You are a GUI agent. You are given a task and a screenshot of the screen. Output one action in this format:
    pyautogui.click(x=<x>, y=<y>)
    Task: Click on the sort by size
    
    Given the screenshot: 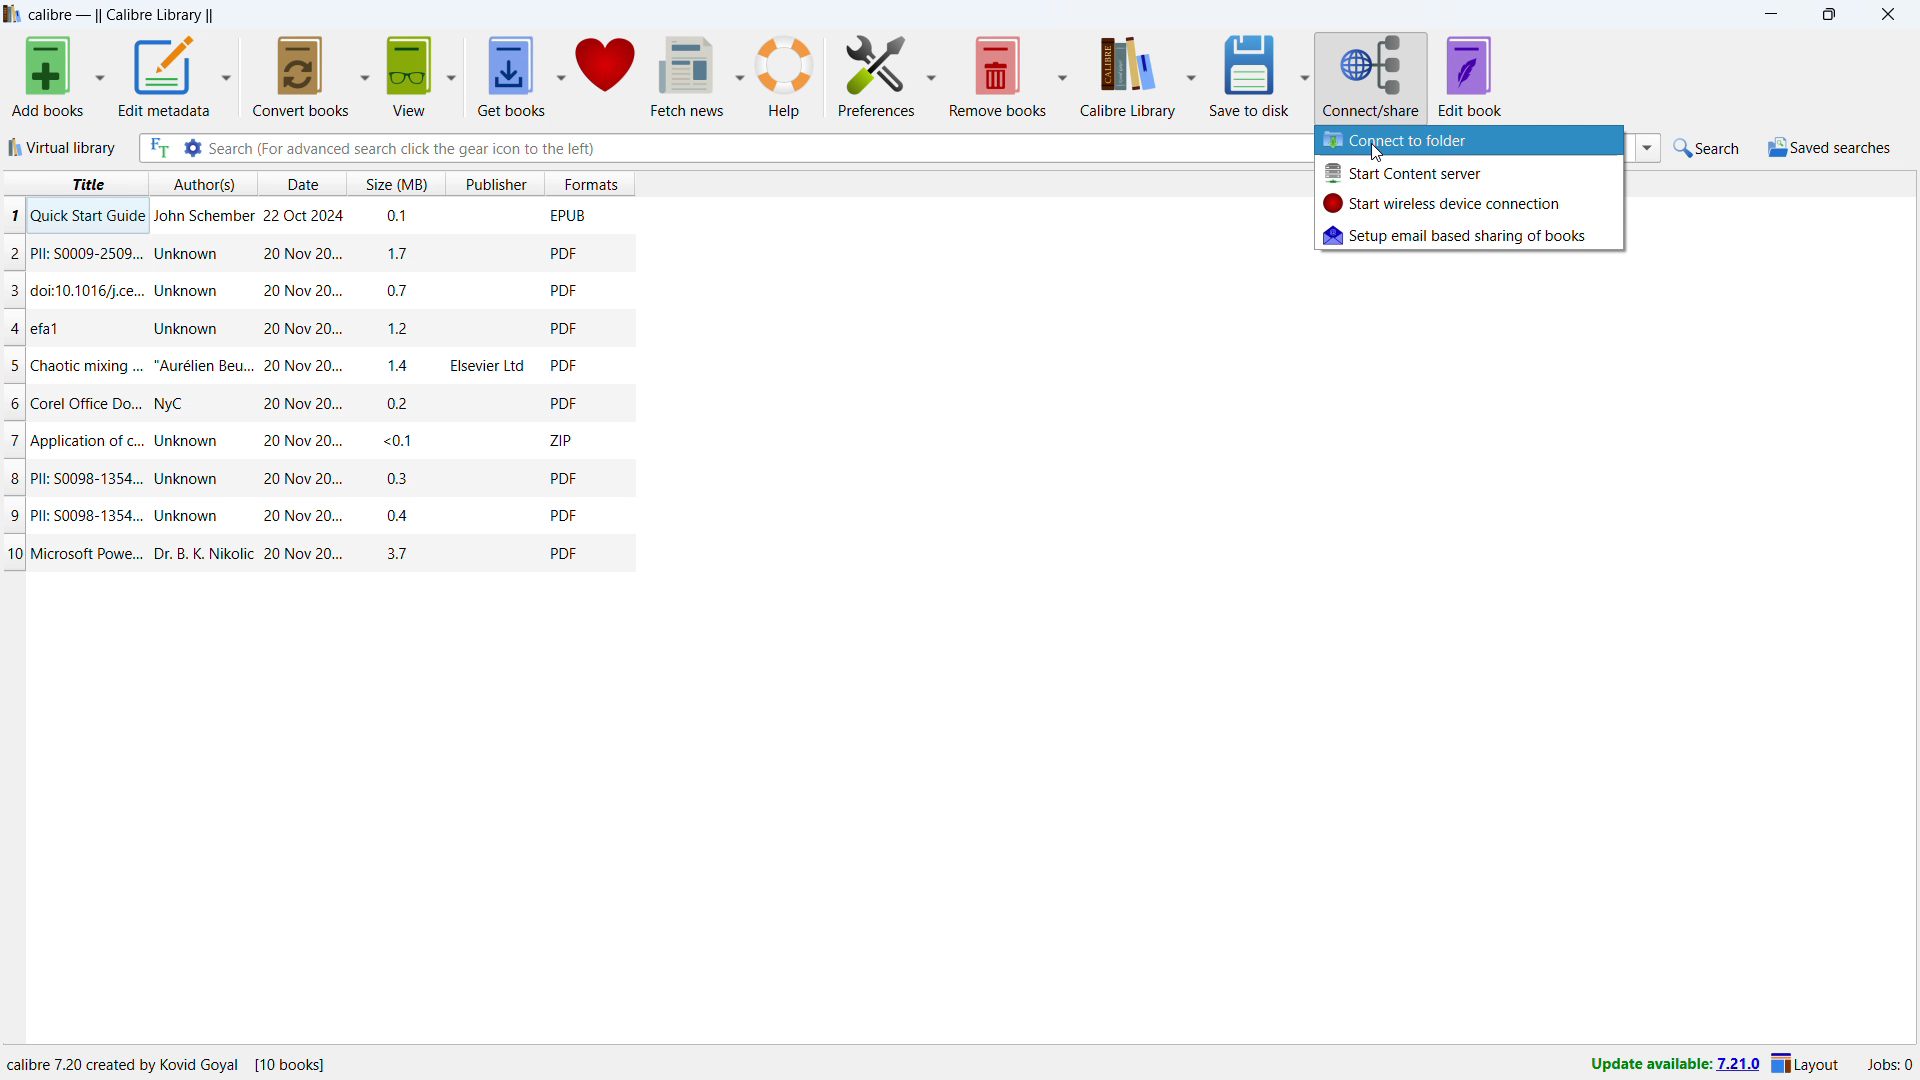 What is the action you would take?
    pyautogui.click(x=393, y=182)
    